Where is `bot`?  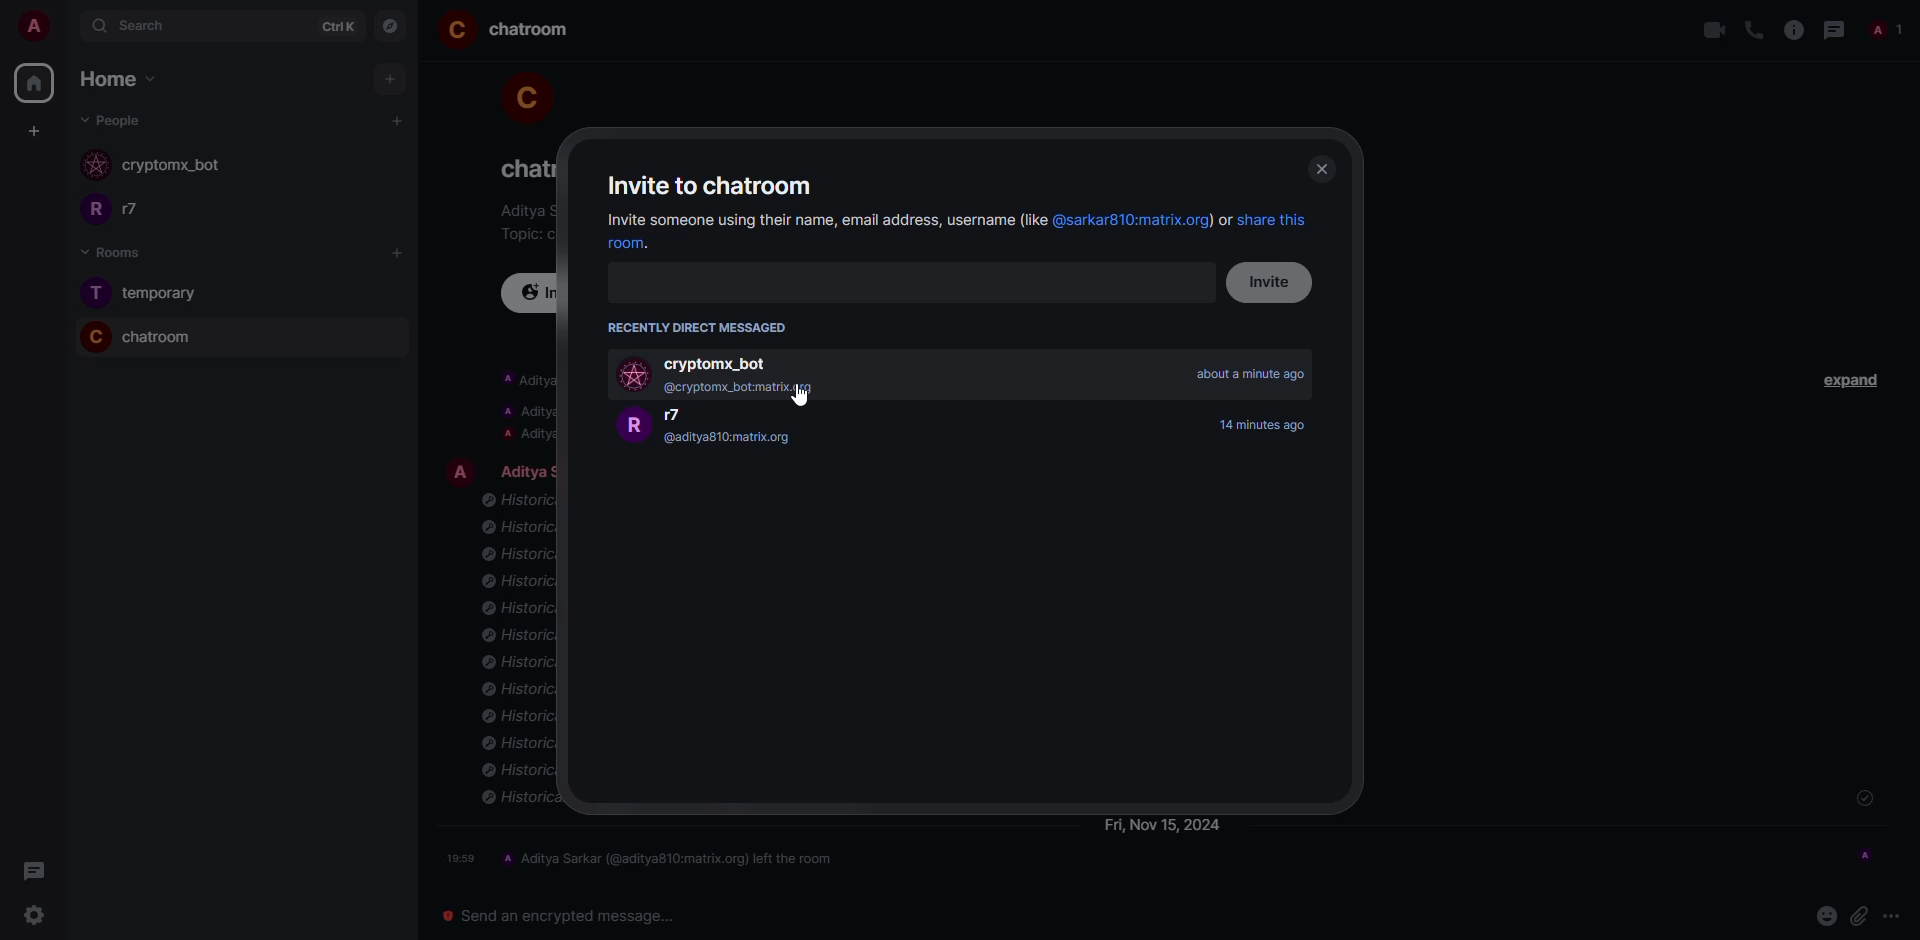
bot is located at coordinates (724, 362).